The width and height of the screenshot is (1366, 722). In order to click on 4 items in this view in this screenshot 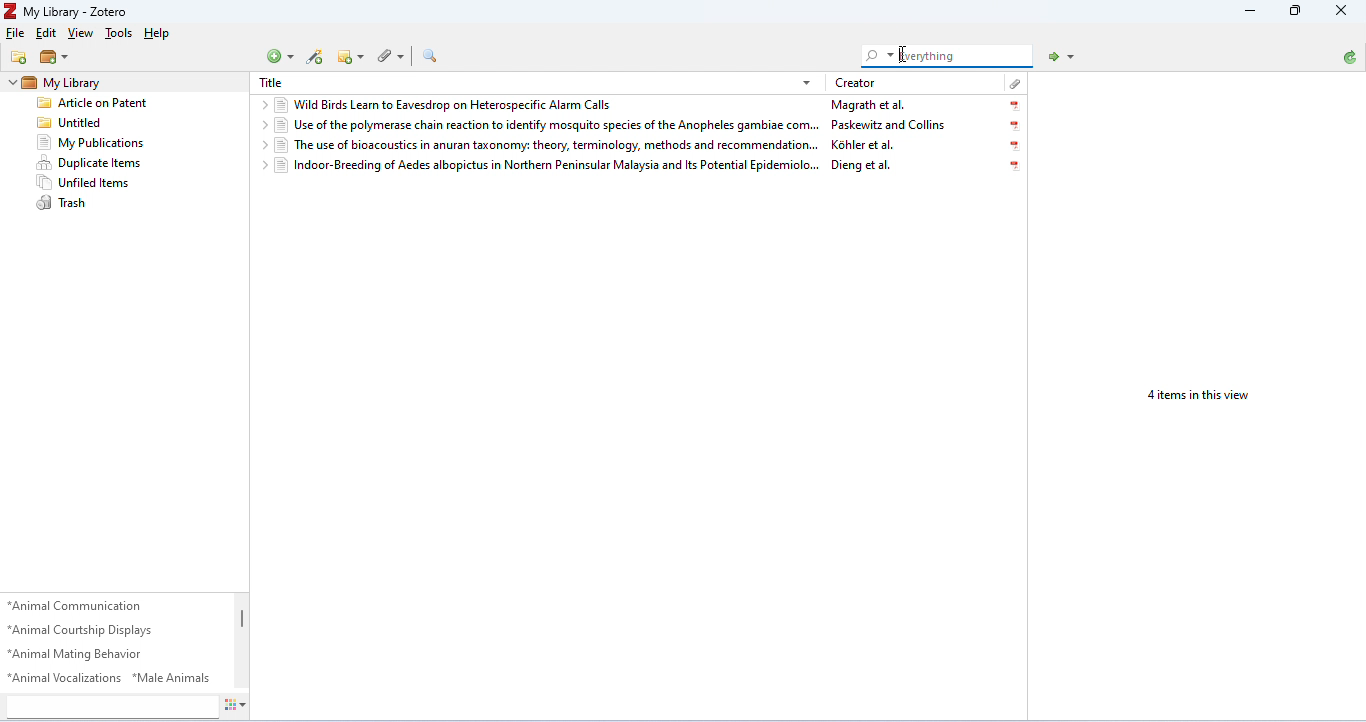, I will do `click(1200, 396)`.